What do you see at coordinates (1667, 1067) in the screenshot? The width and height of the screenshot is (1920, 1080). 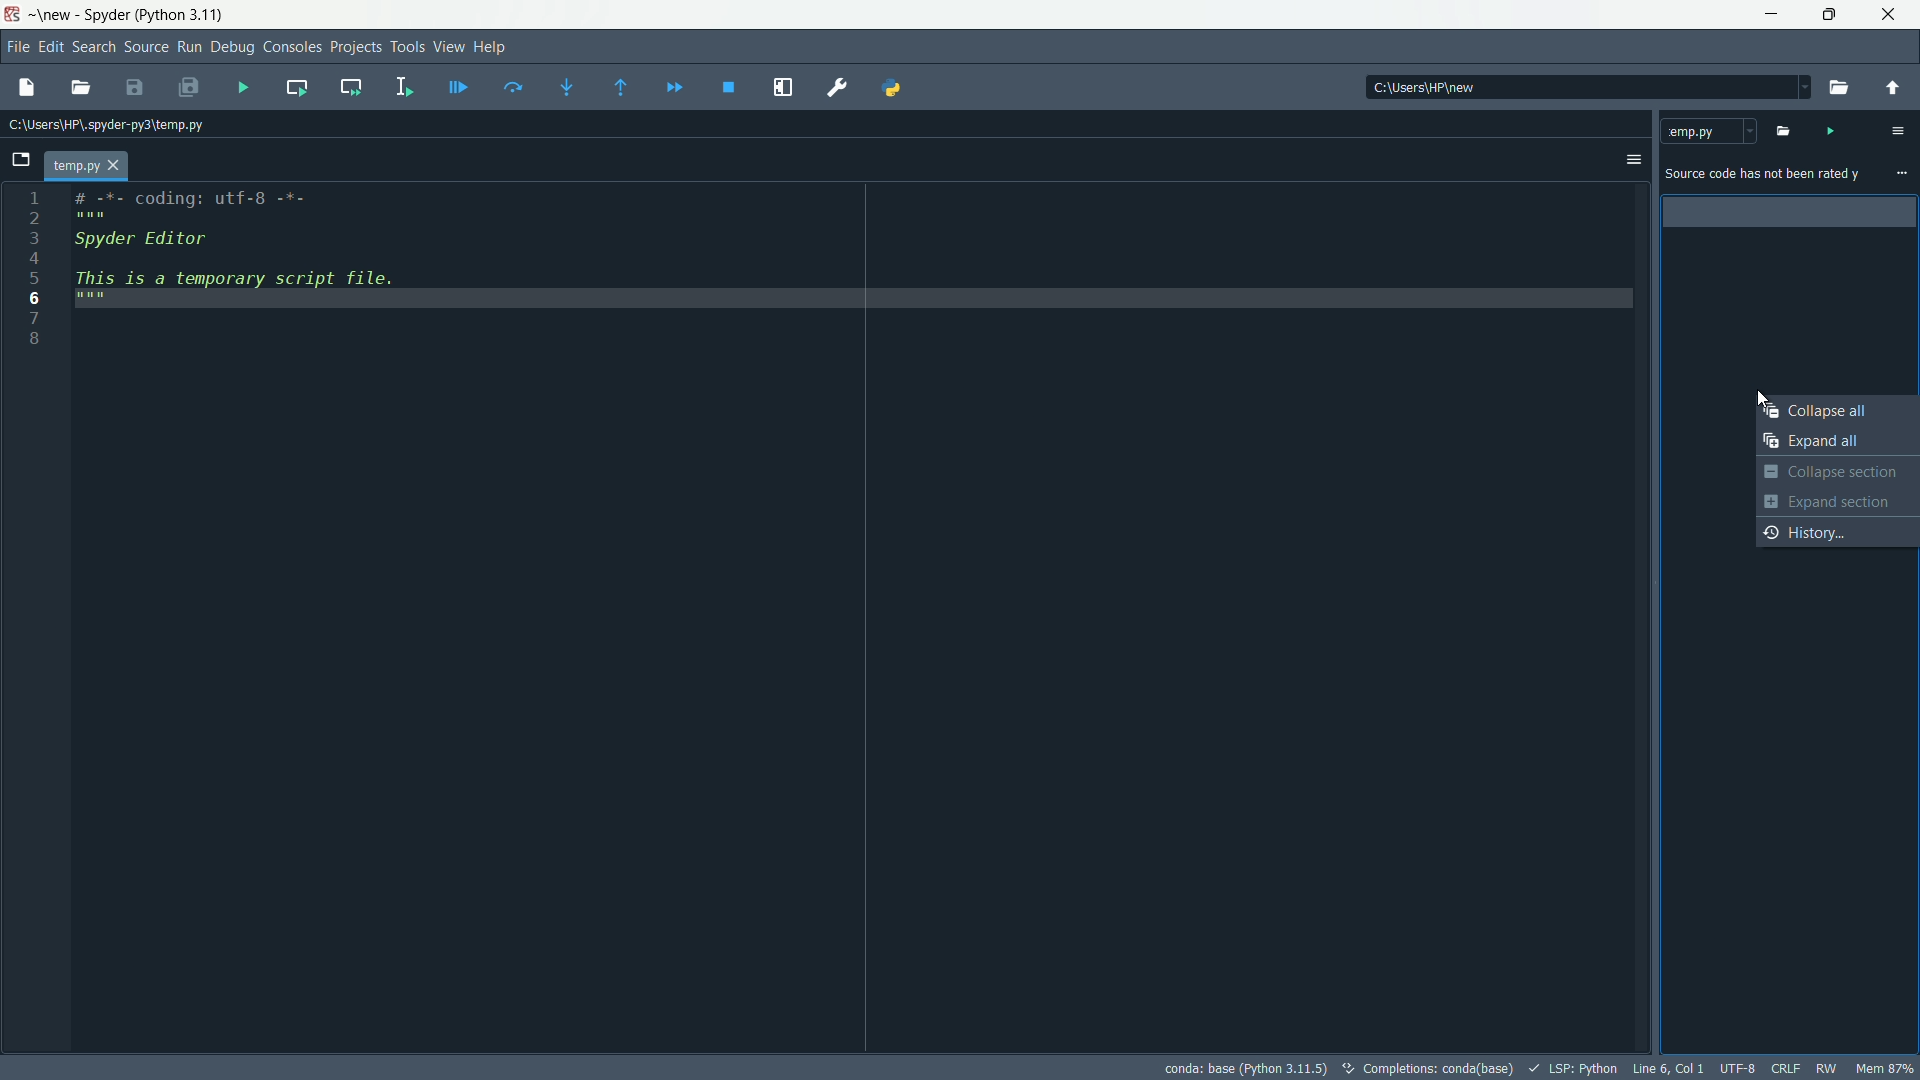 I see `cursor position` at bounding box center [1667, 1067].